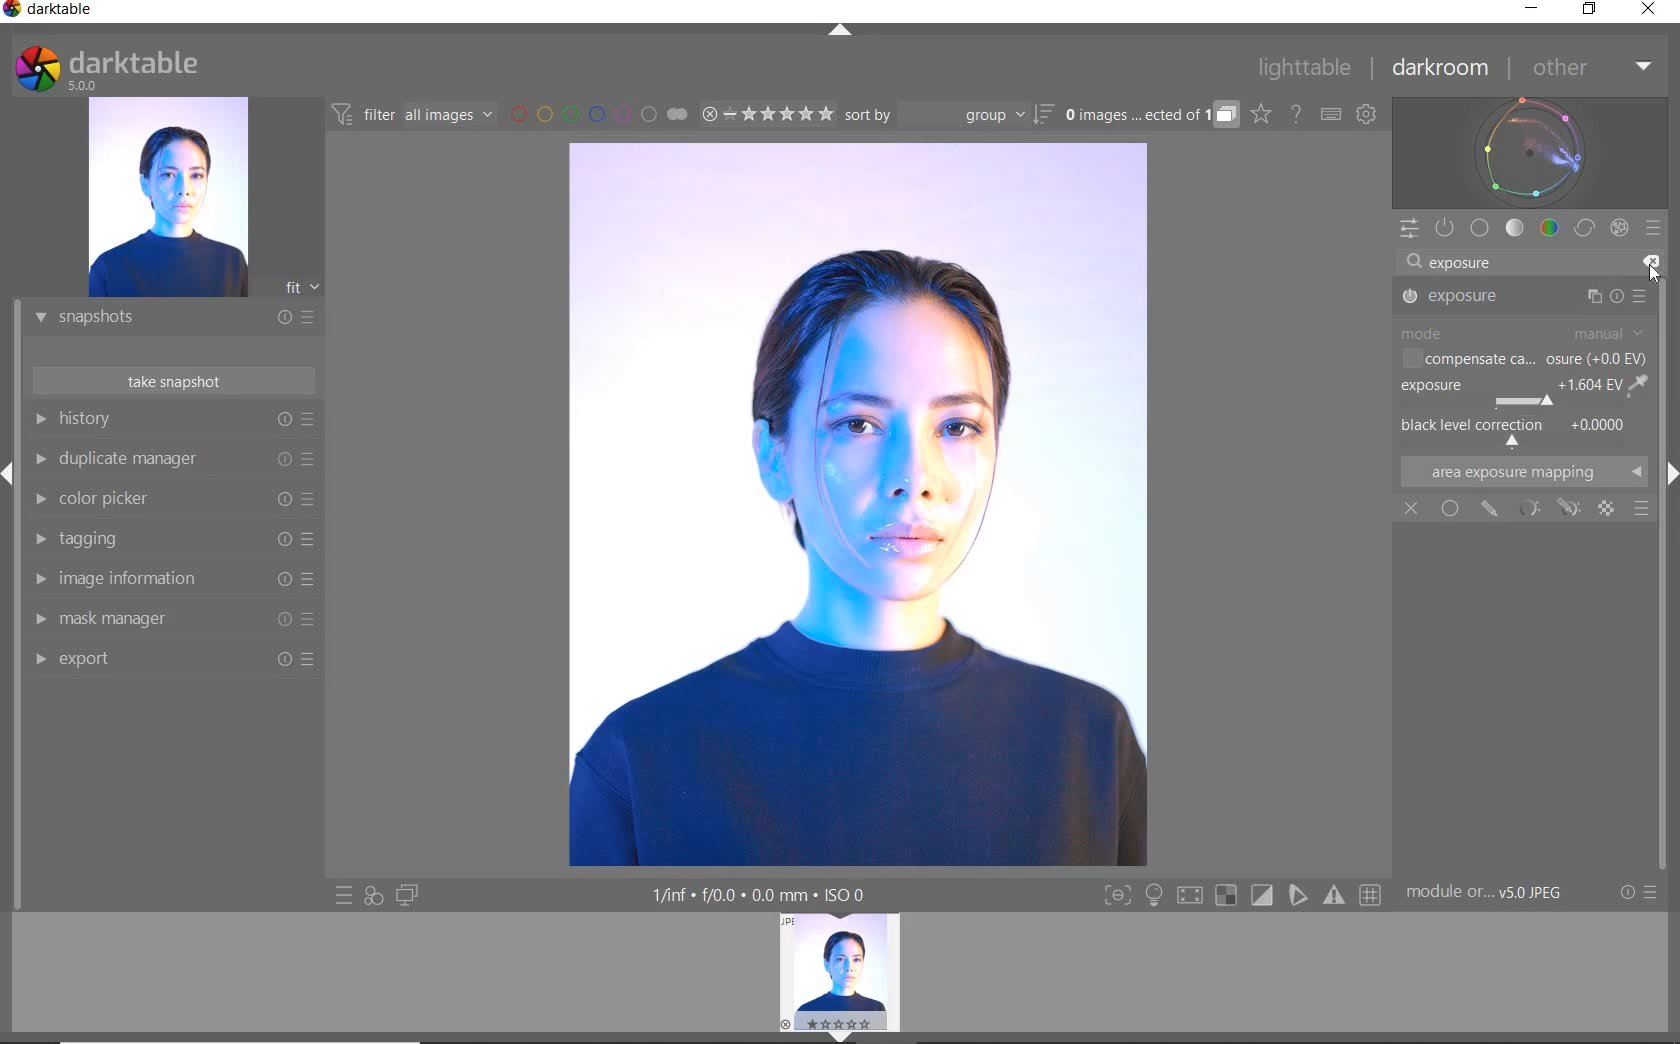 Image resolution: width=1680 pixels, height=1044 pixels. Describe the element at coordinates (1586, 230) in the screenshot. I see `CORRECT` at that location.